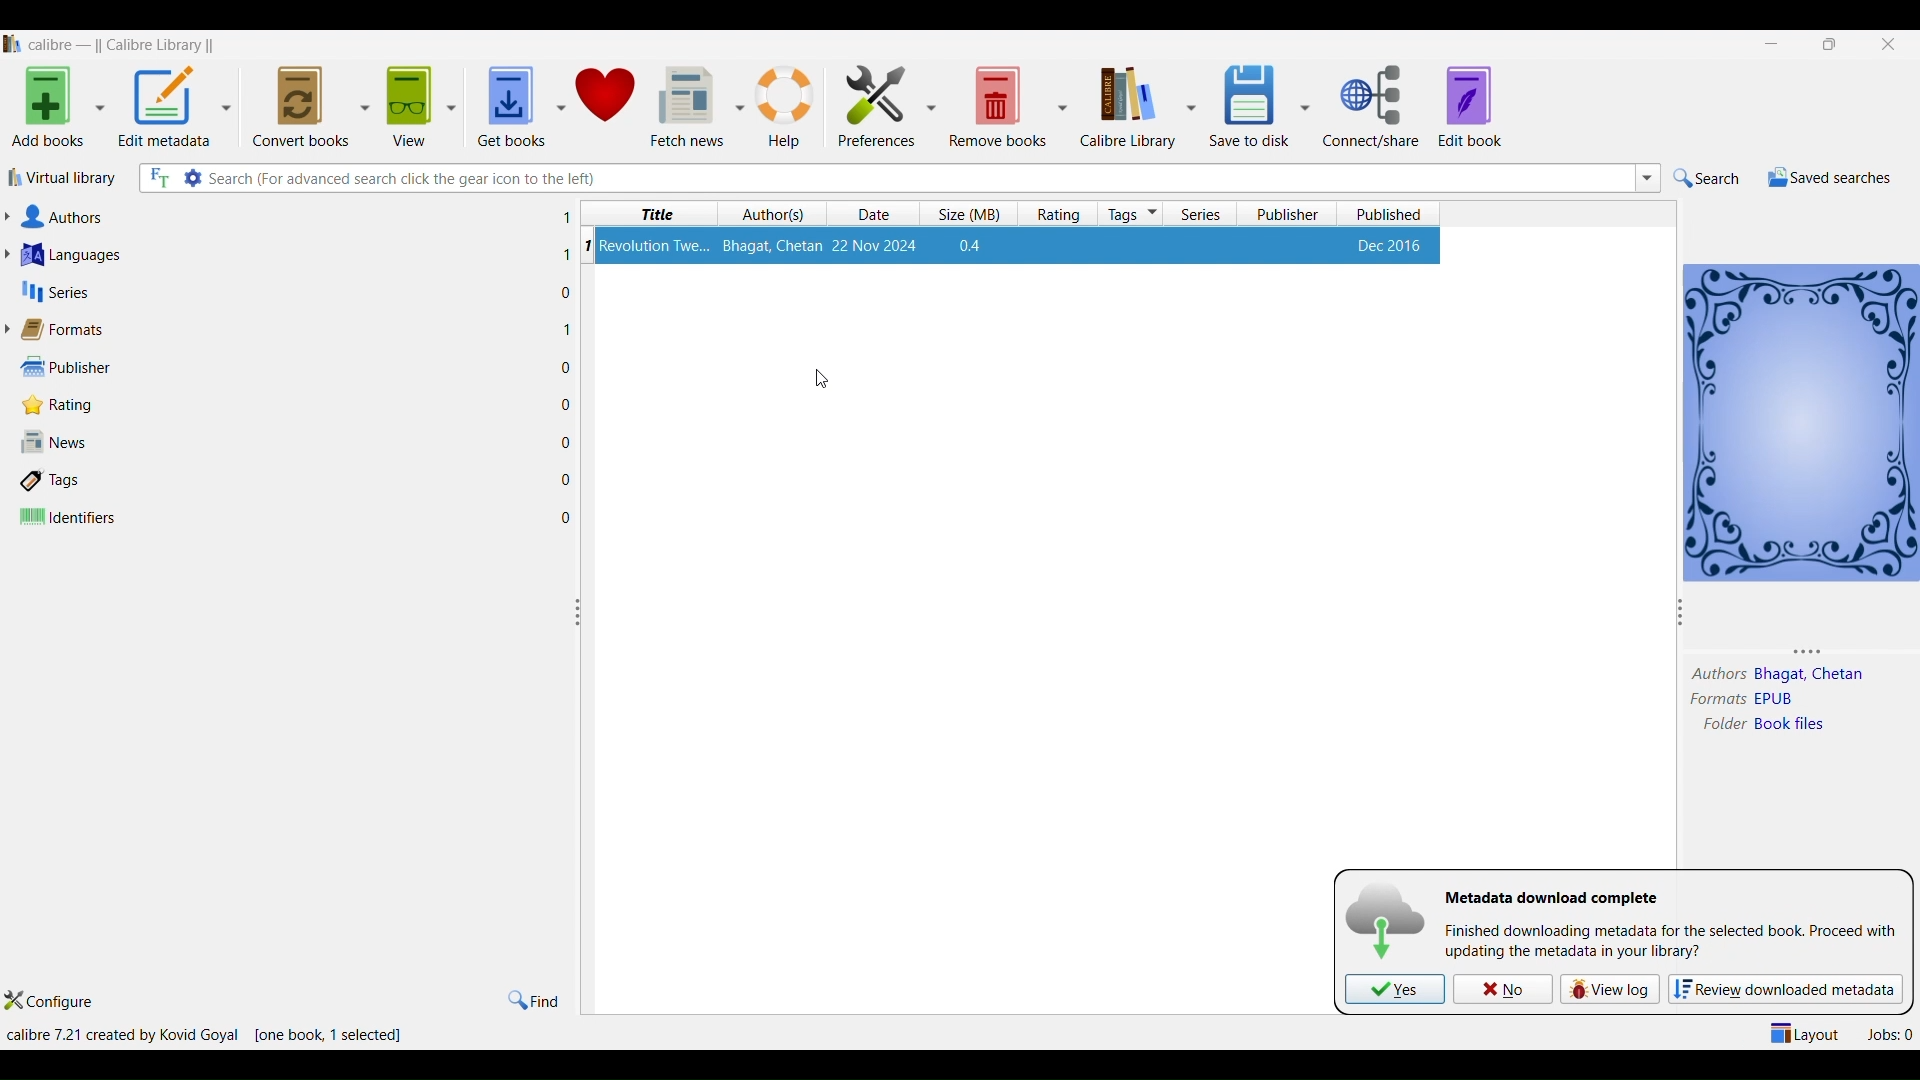  Describe the element at coordinates (1779, 699) in the screenshot. I see `format type` at that location.